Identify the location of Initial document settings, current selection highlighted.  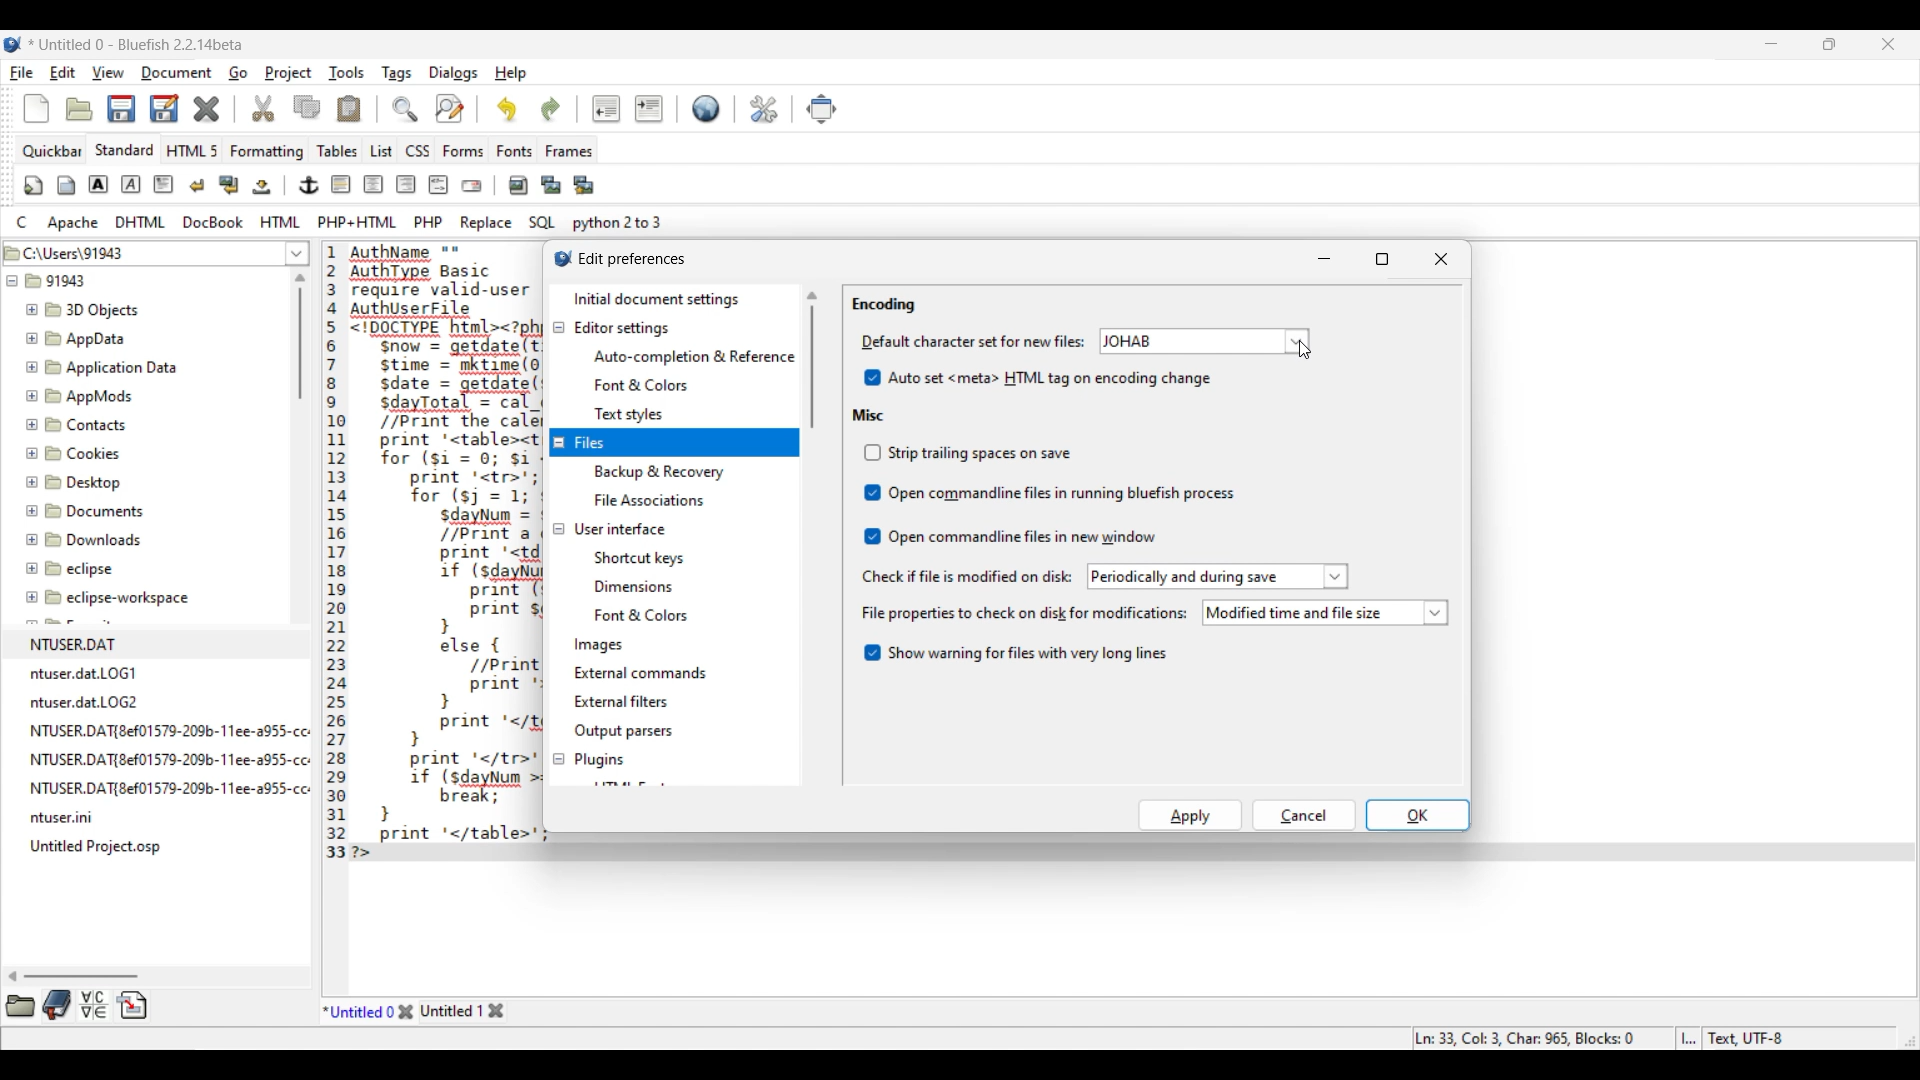
(674, 298).